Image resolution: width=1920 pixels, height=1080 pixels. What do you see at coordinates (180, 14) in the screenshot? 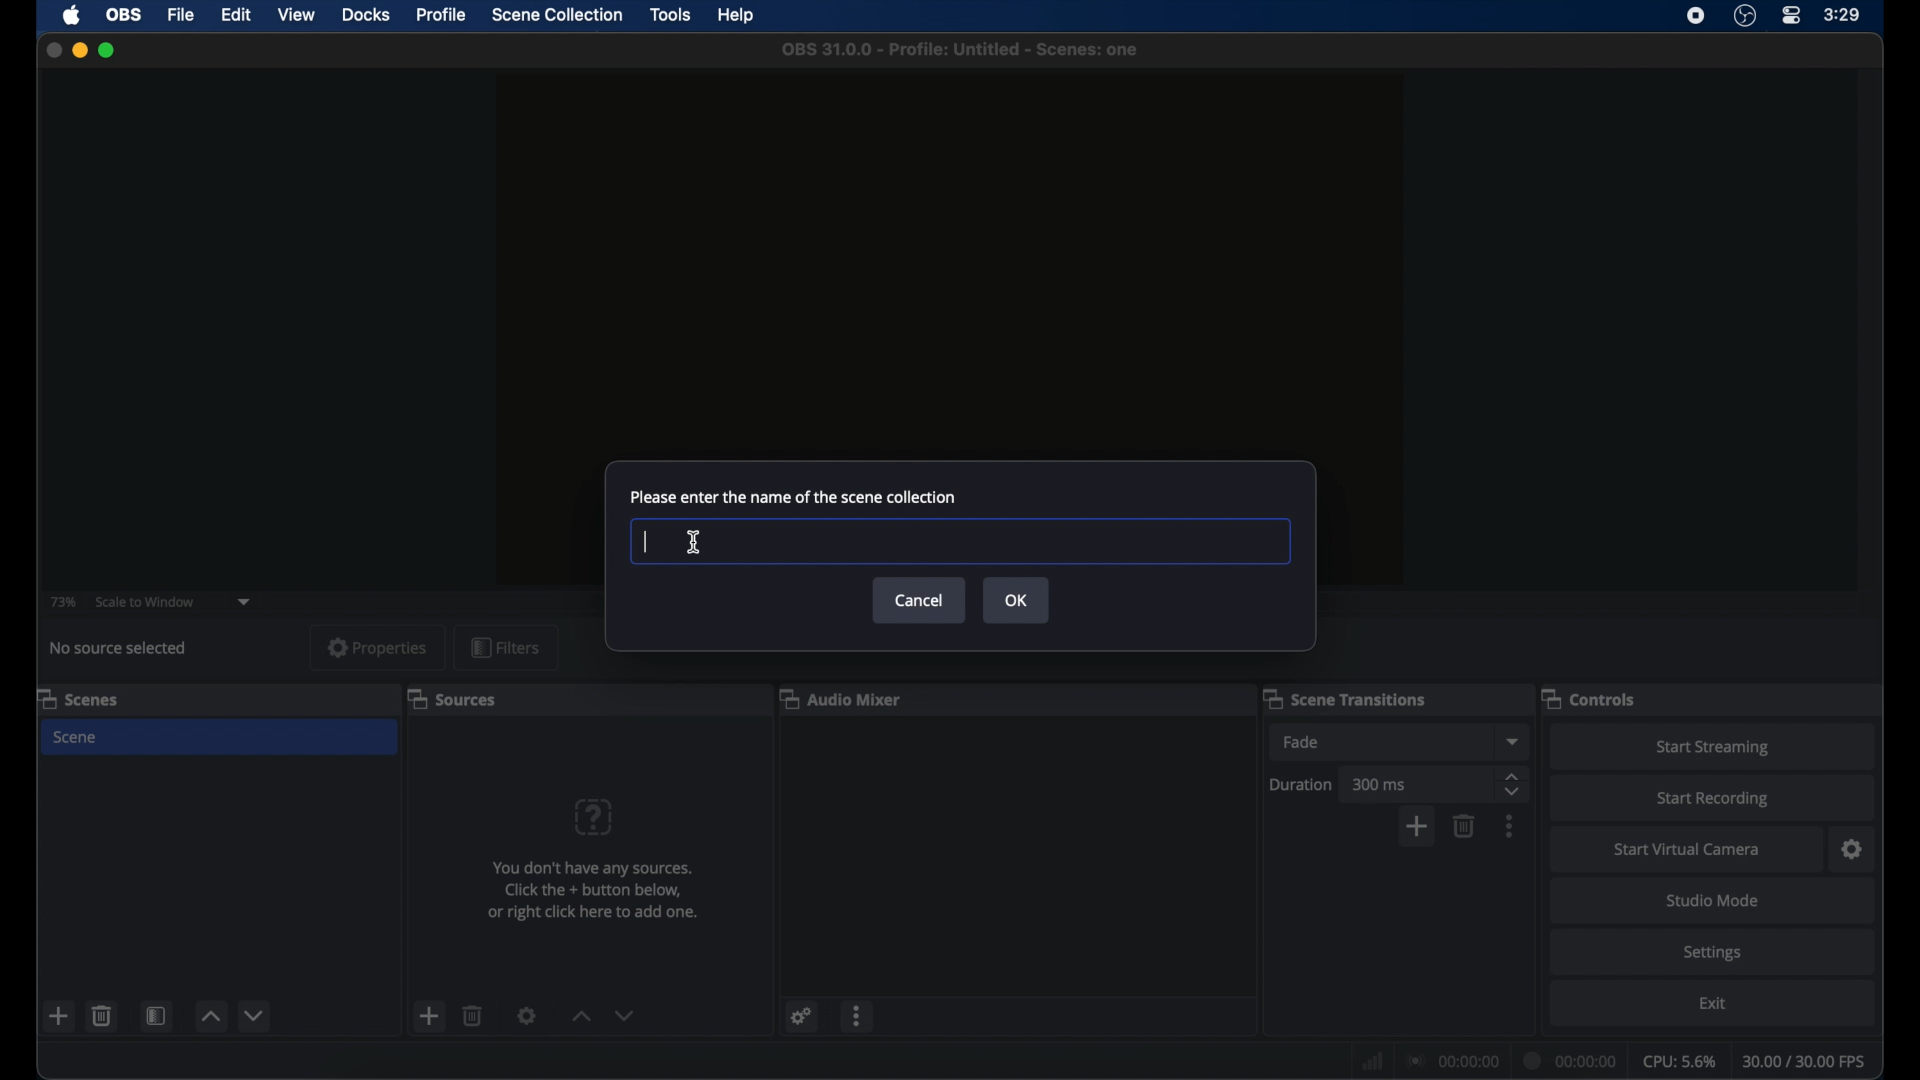
I see `file` at bounding box center [180, 14].